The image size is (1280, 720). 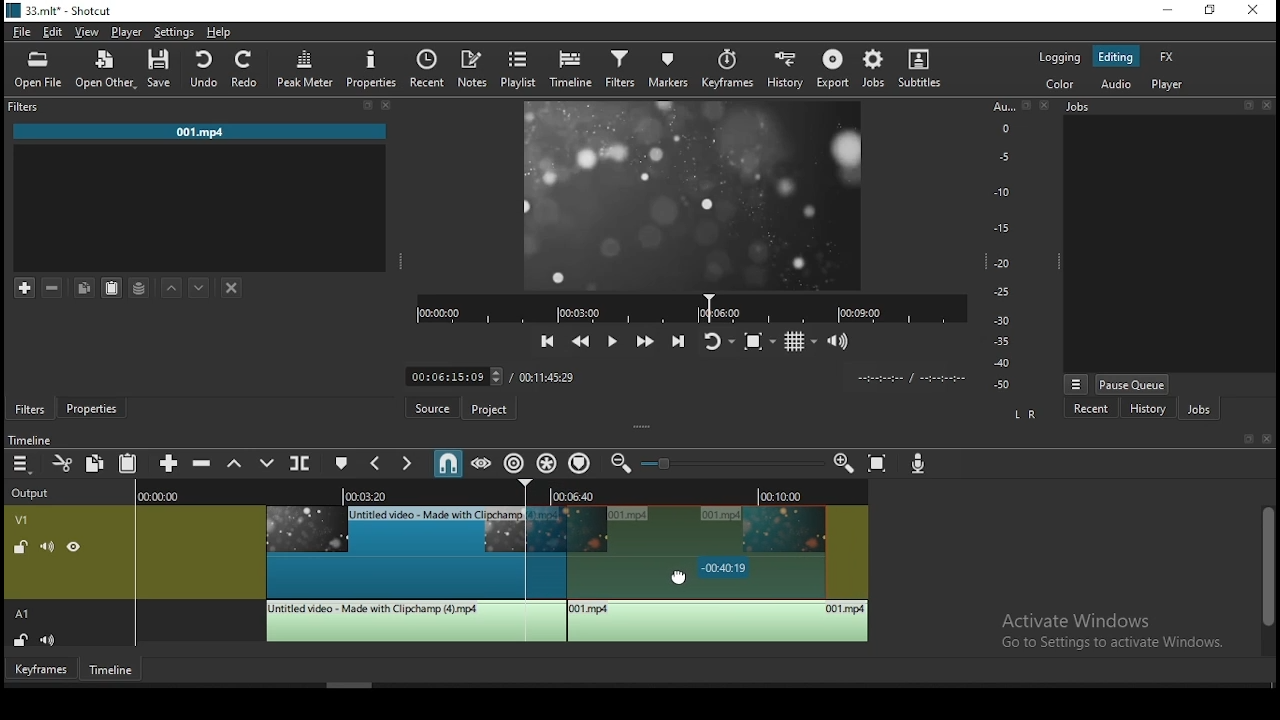 What do you see at coordinates (43, 547) in the screenshot?
I see `(un)mute` at bounding box center [43, 547].